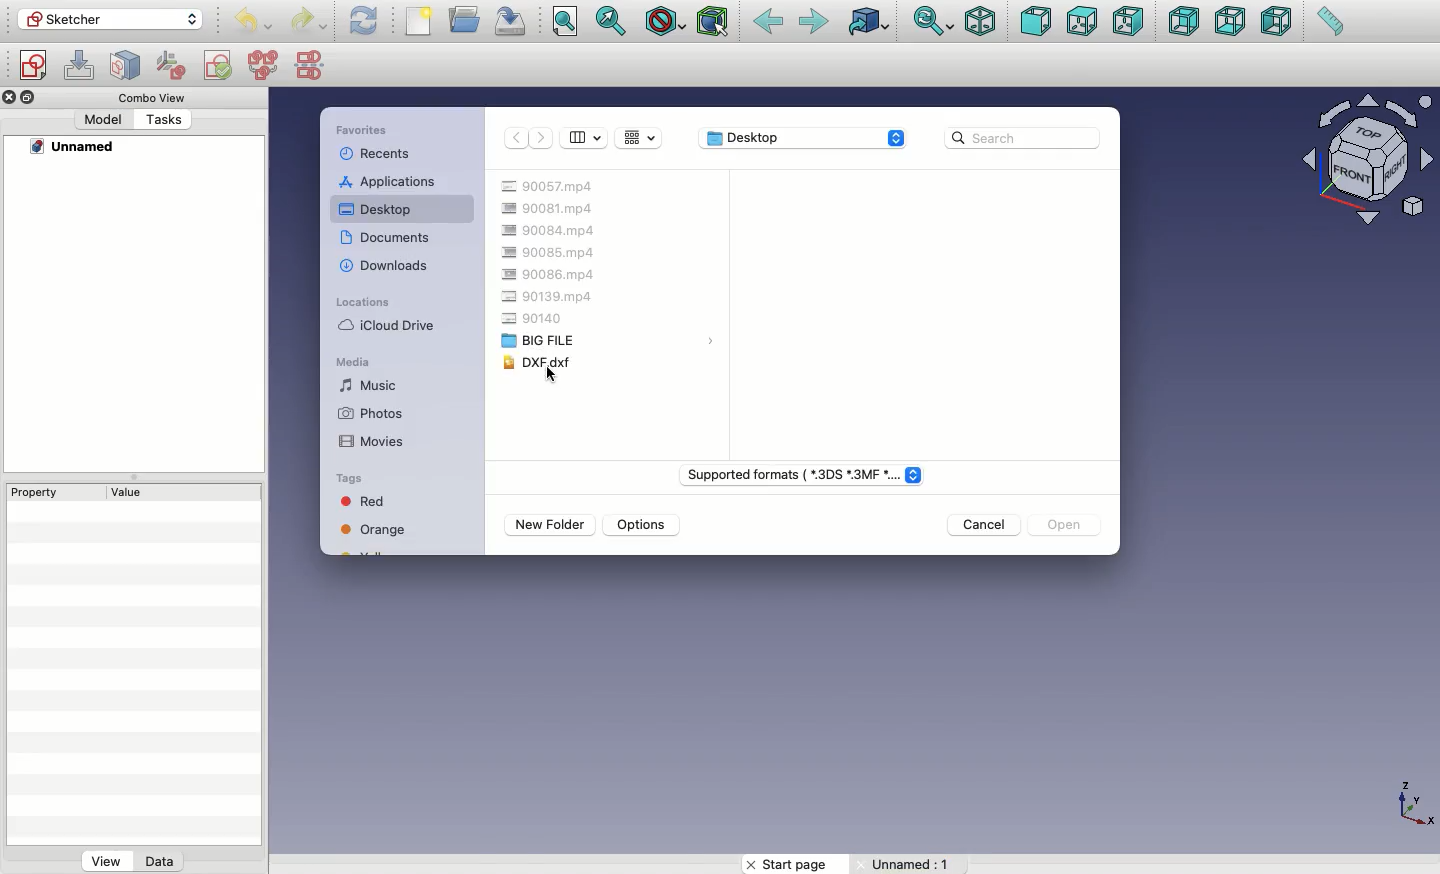 This screenshot has width=1440, height=874. What do you see at coordinates (515, 139) in the screenshot?
I see `Back` at bounding box center [515, 139].